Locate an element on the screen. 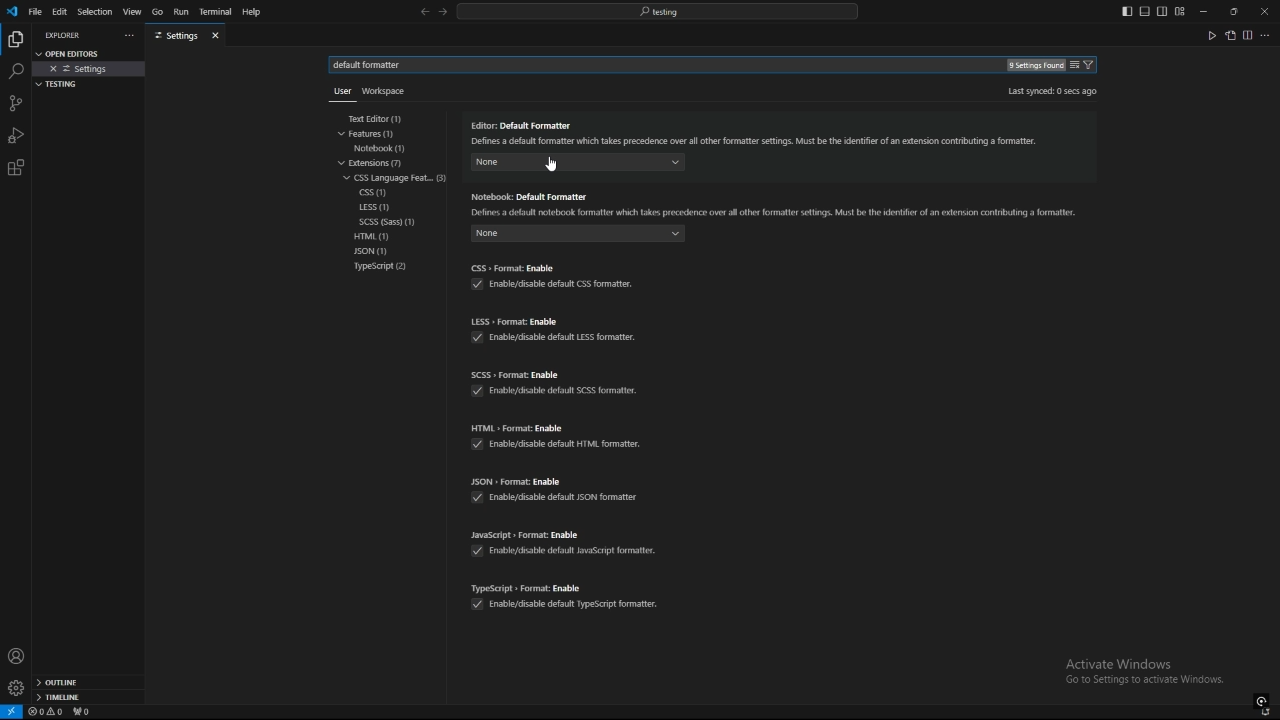  editor default formatter is located at coordinates (757, 135).